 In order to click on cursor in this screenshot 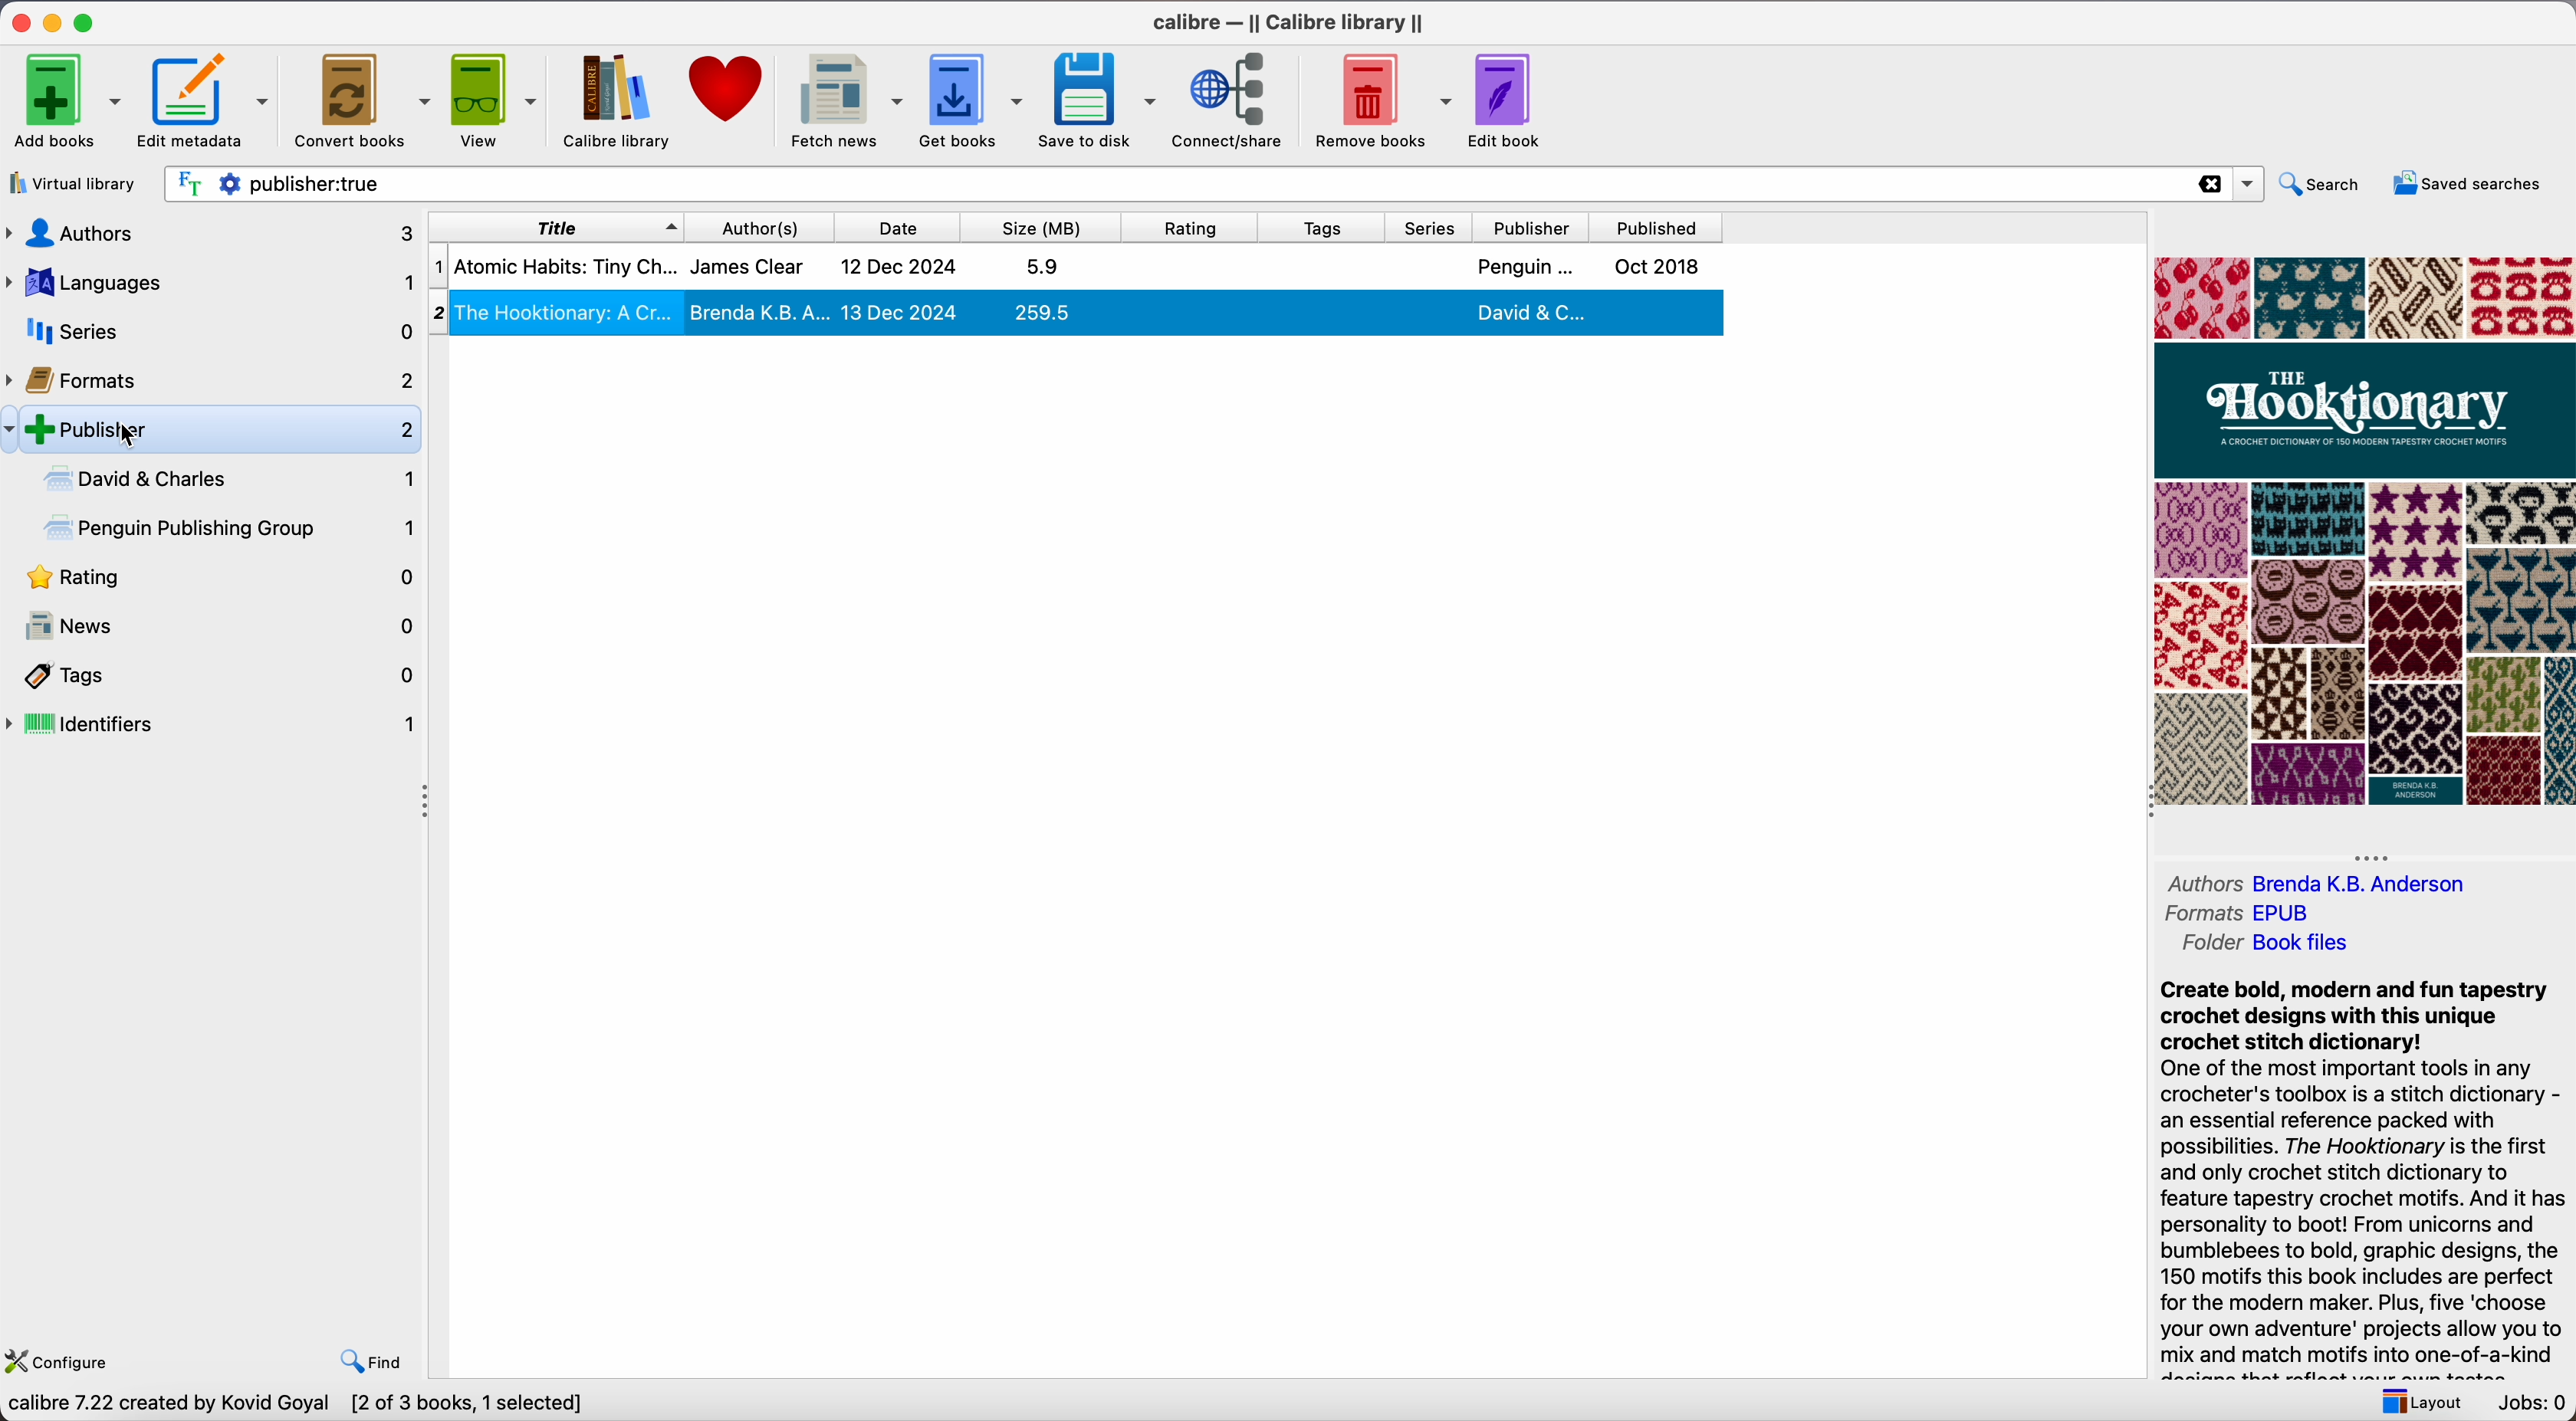, I will do `click(130, 438)`.